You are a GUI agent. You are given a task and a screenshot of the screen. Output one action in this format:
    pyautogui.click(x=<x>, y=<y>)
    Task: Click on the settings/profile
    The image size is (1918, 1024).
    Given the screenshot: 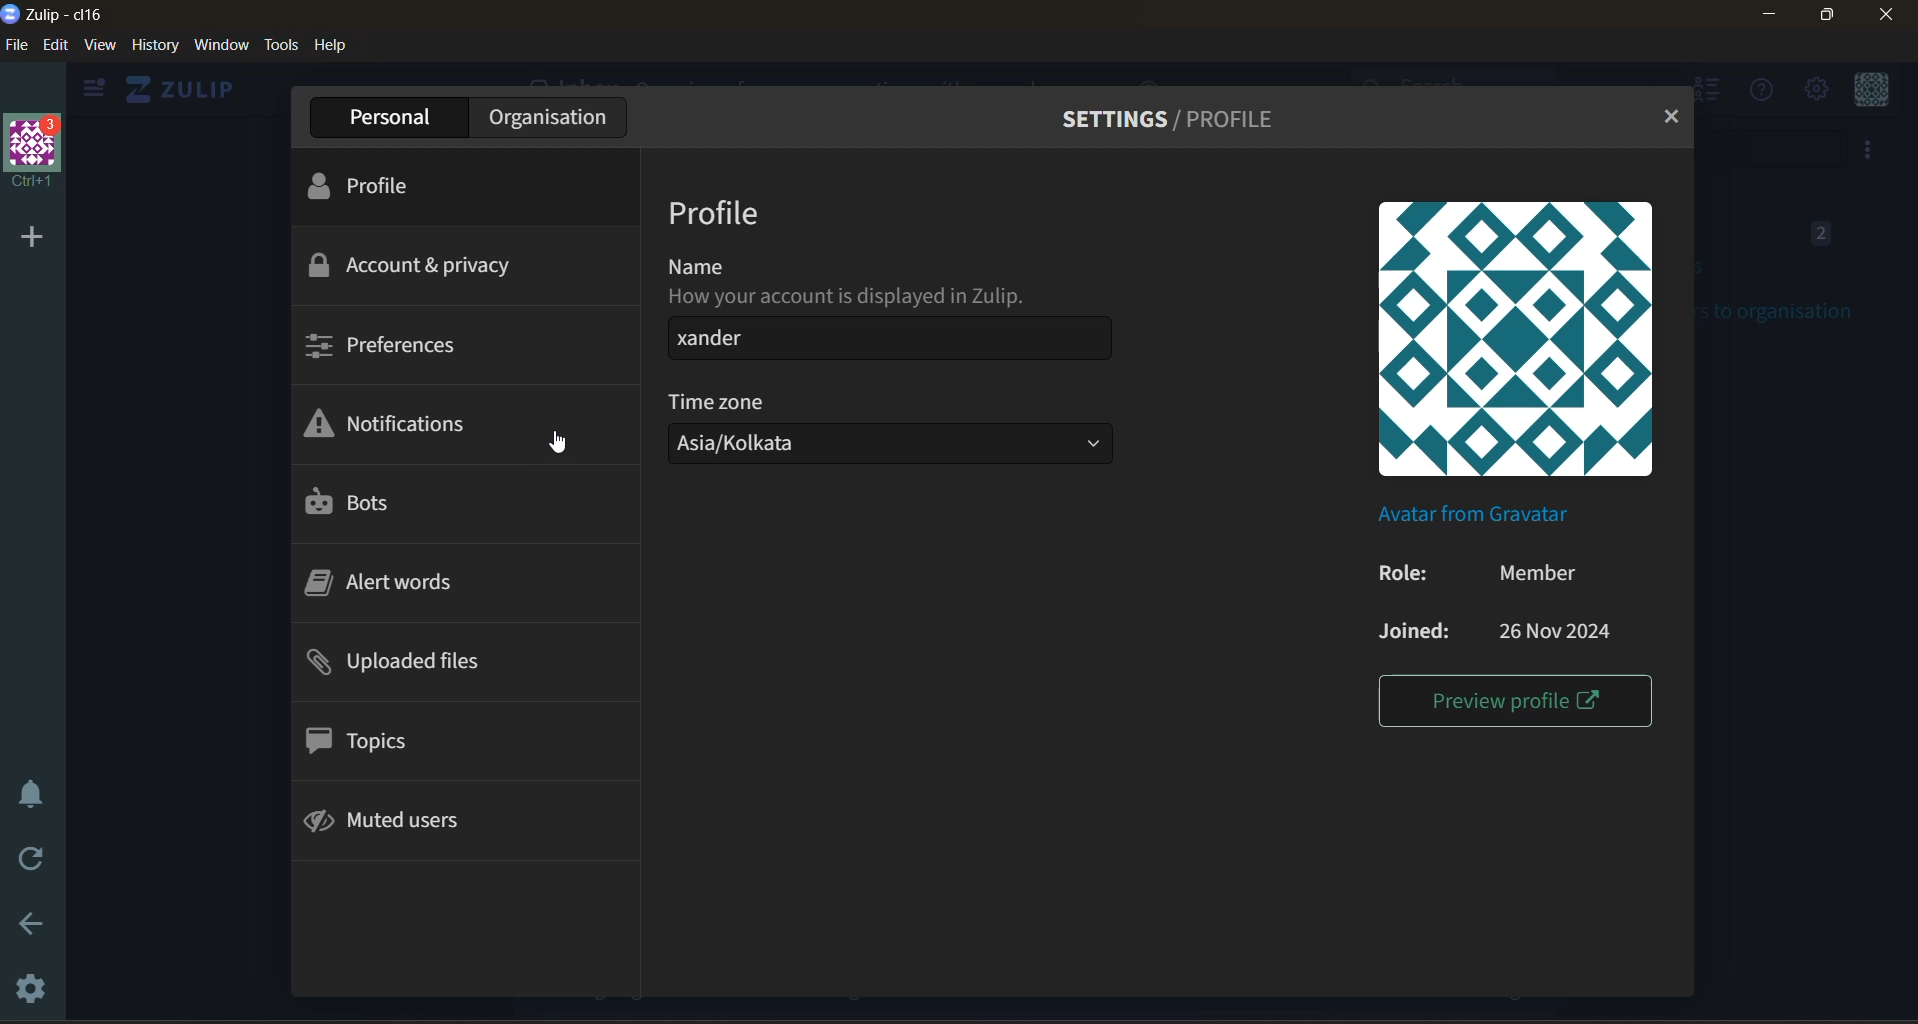 What is the action you would take?
    pyautogui.click(x=1179, y=121)
    